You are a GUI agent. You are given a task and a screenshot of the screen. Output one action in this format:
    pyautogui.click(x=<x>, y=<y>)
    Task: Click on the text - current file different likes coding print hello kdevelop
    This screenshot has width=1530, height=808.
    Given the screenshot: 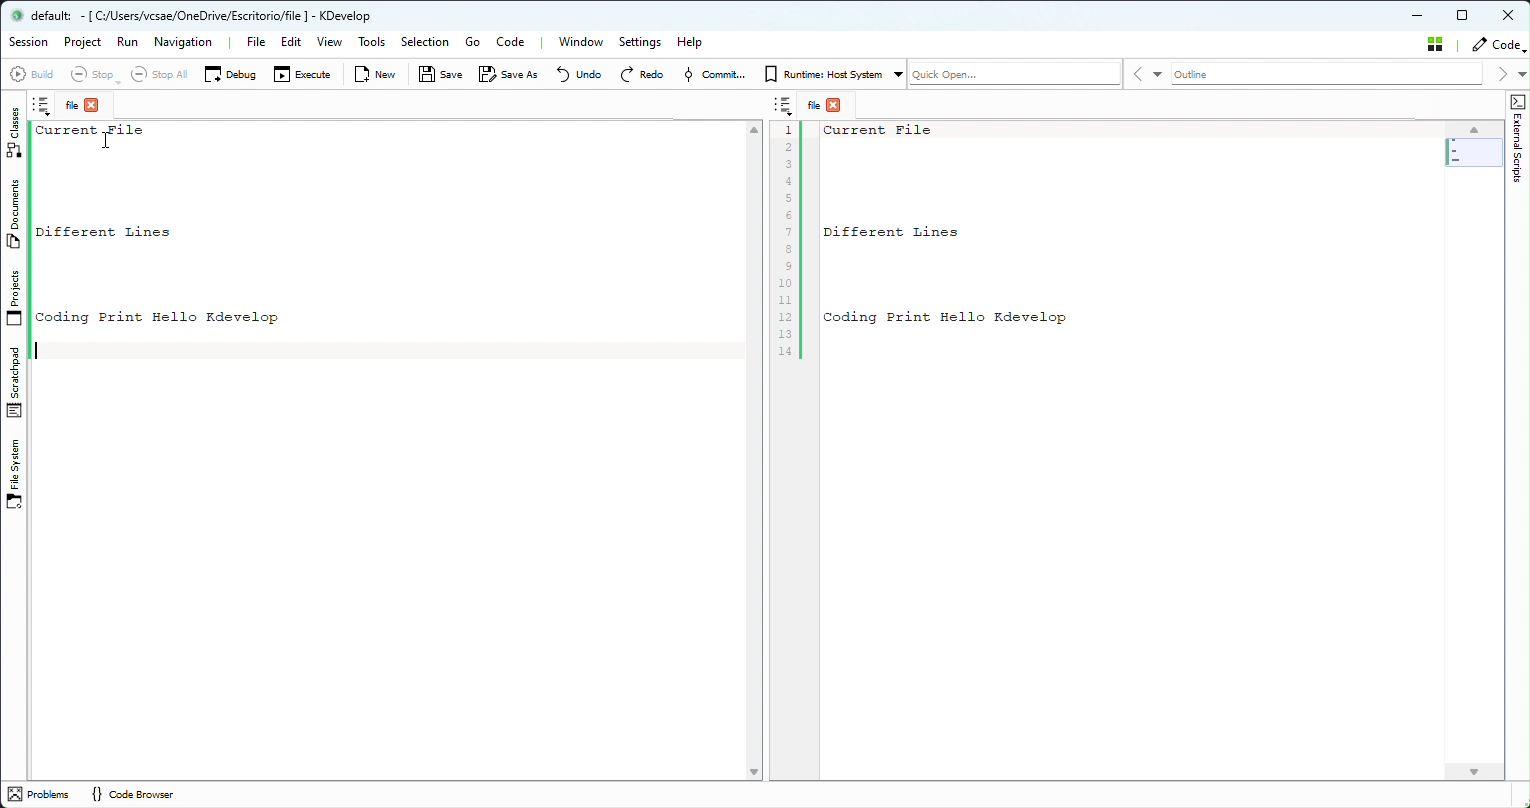 What is the action you would take?
    pyautogui.click(x=172, y=222)
    